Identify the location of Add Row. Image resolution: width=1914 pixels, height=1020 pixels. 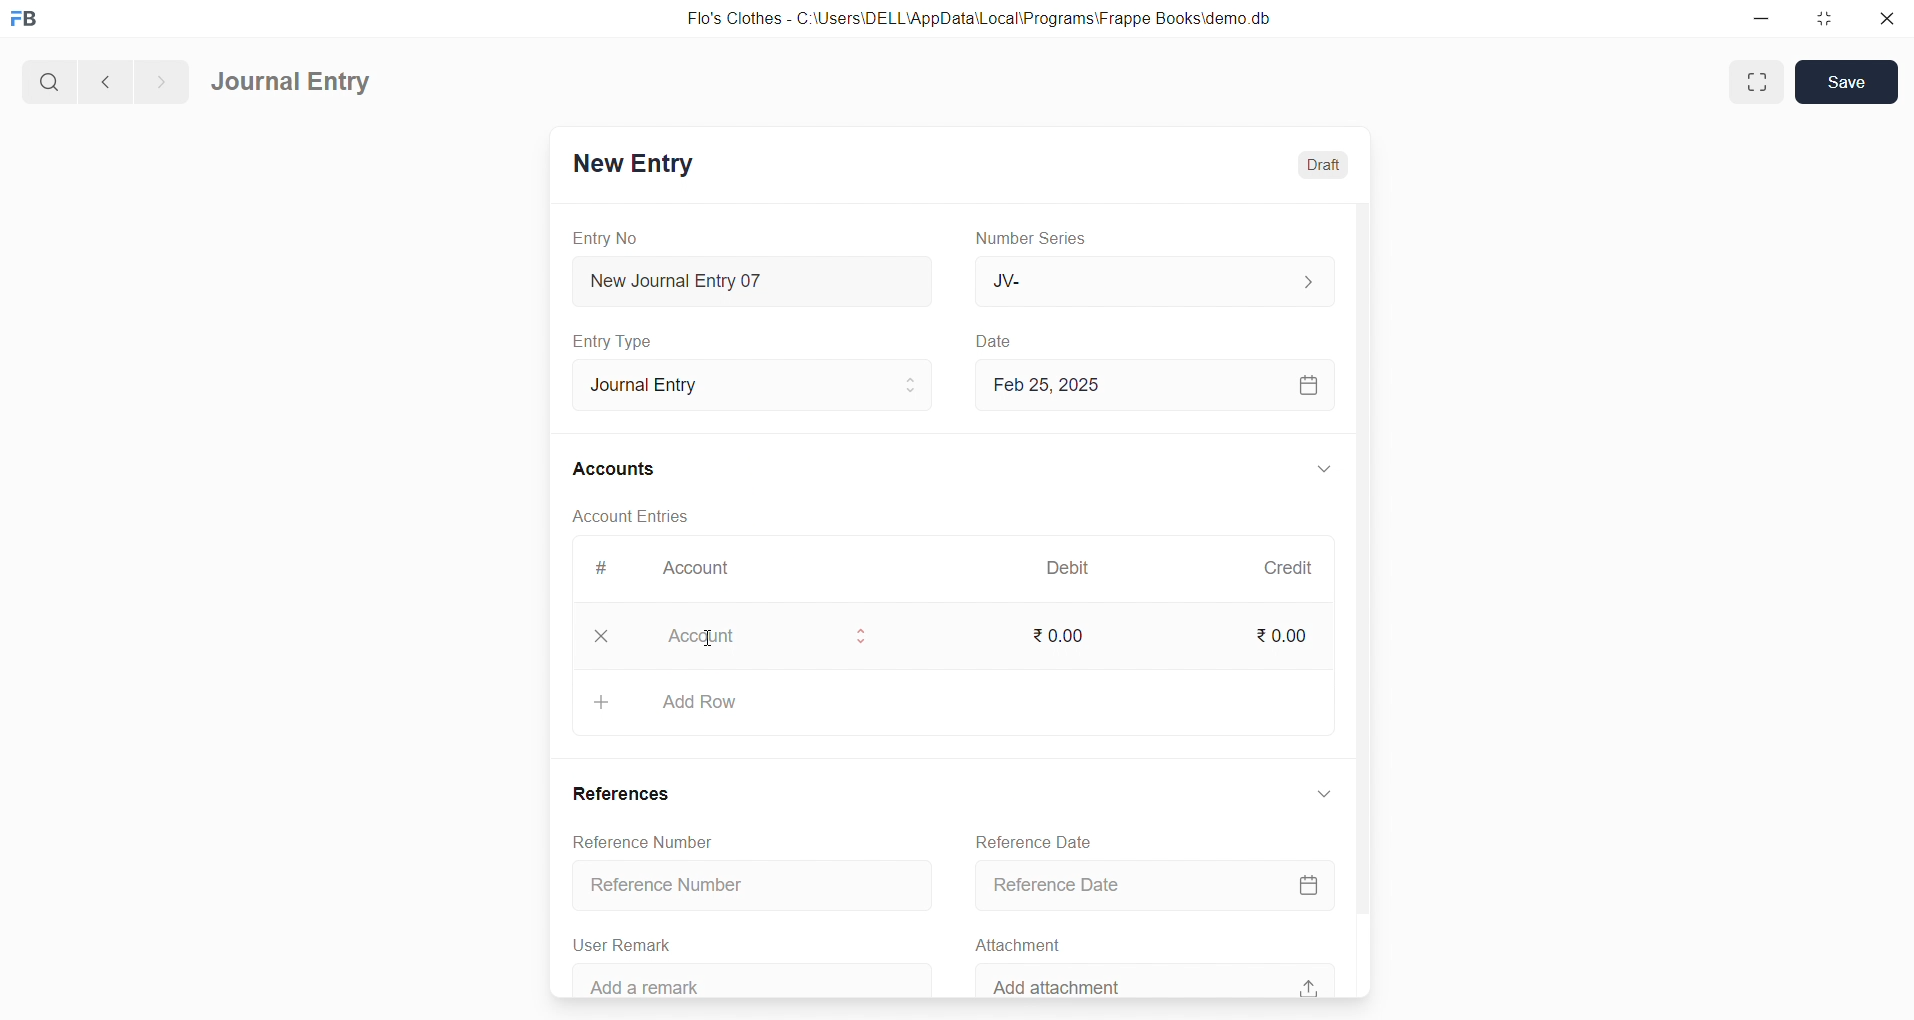
(955, 705).